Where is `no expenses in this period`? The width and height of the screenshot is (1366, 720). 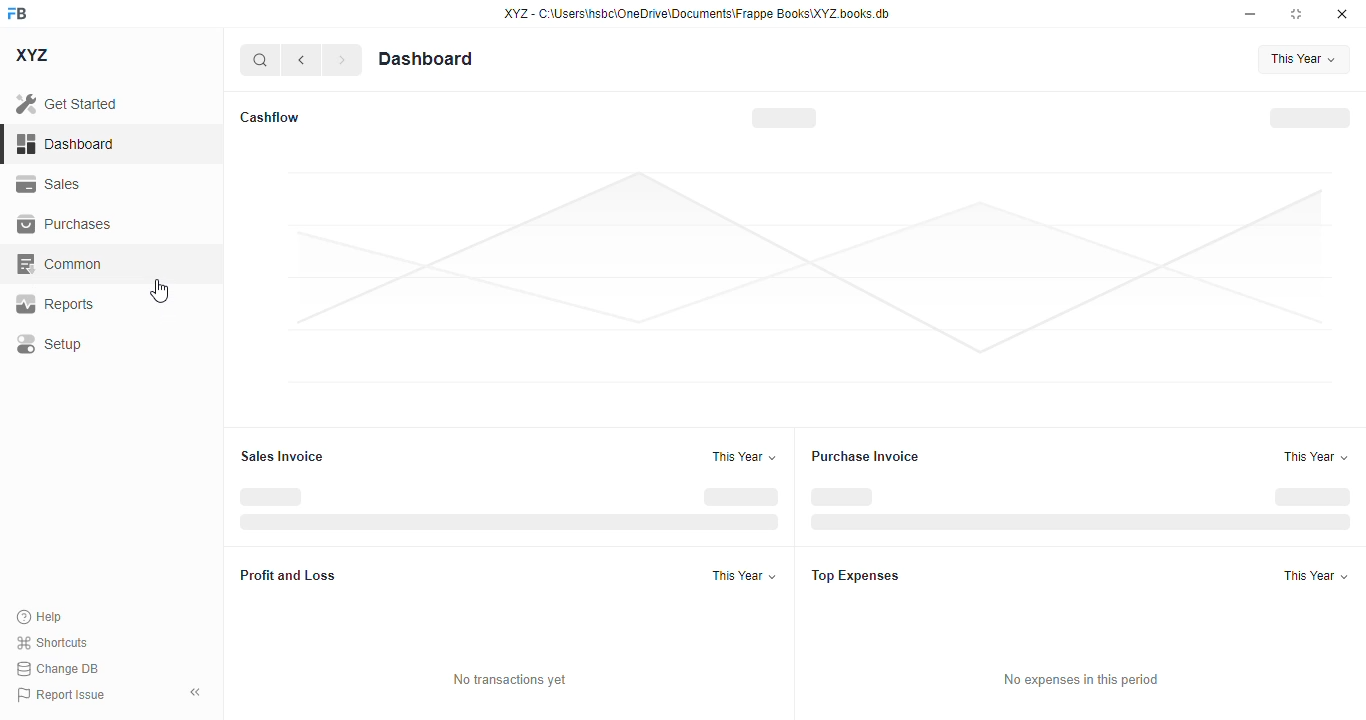 no expenses in this period is located at coordinates (1080, 680).